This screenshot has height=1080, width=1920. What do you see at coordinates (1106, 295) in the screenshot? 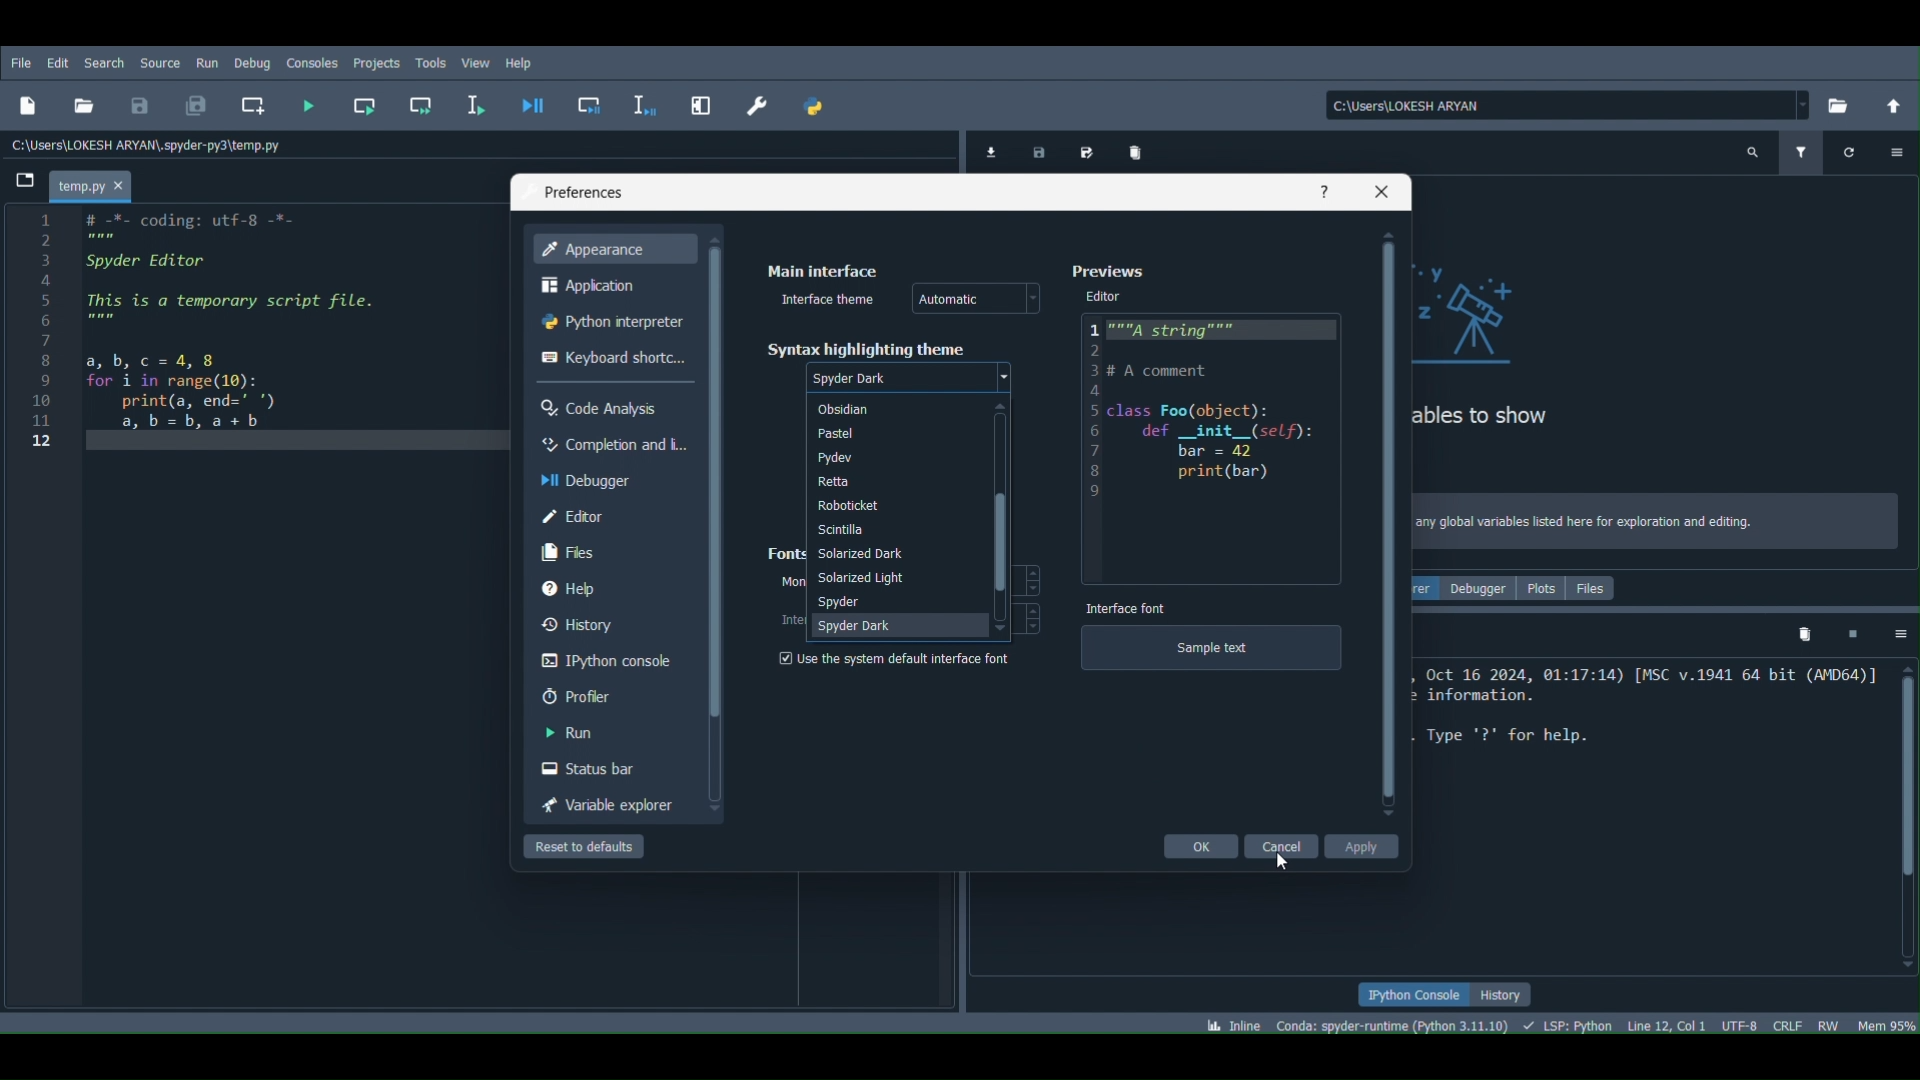
I see `Editor` at bounding box center [1106, 295].